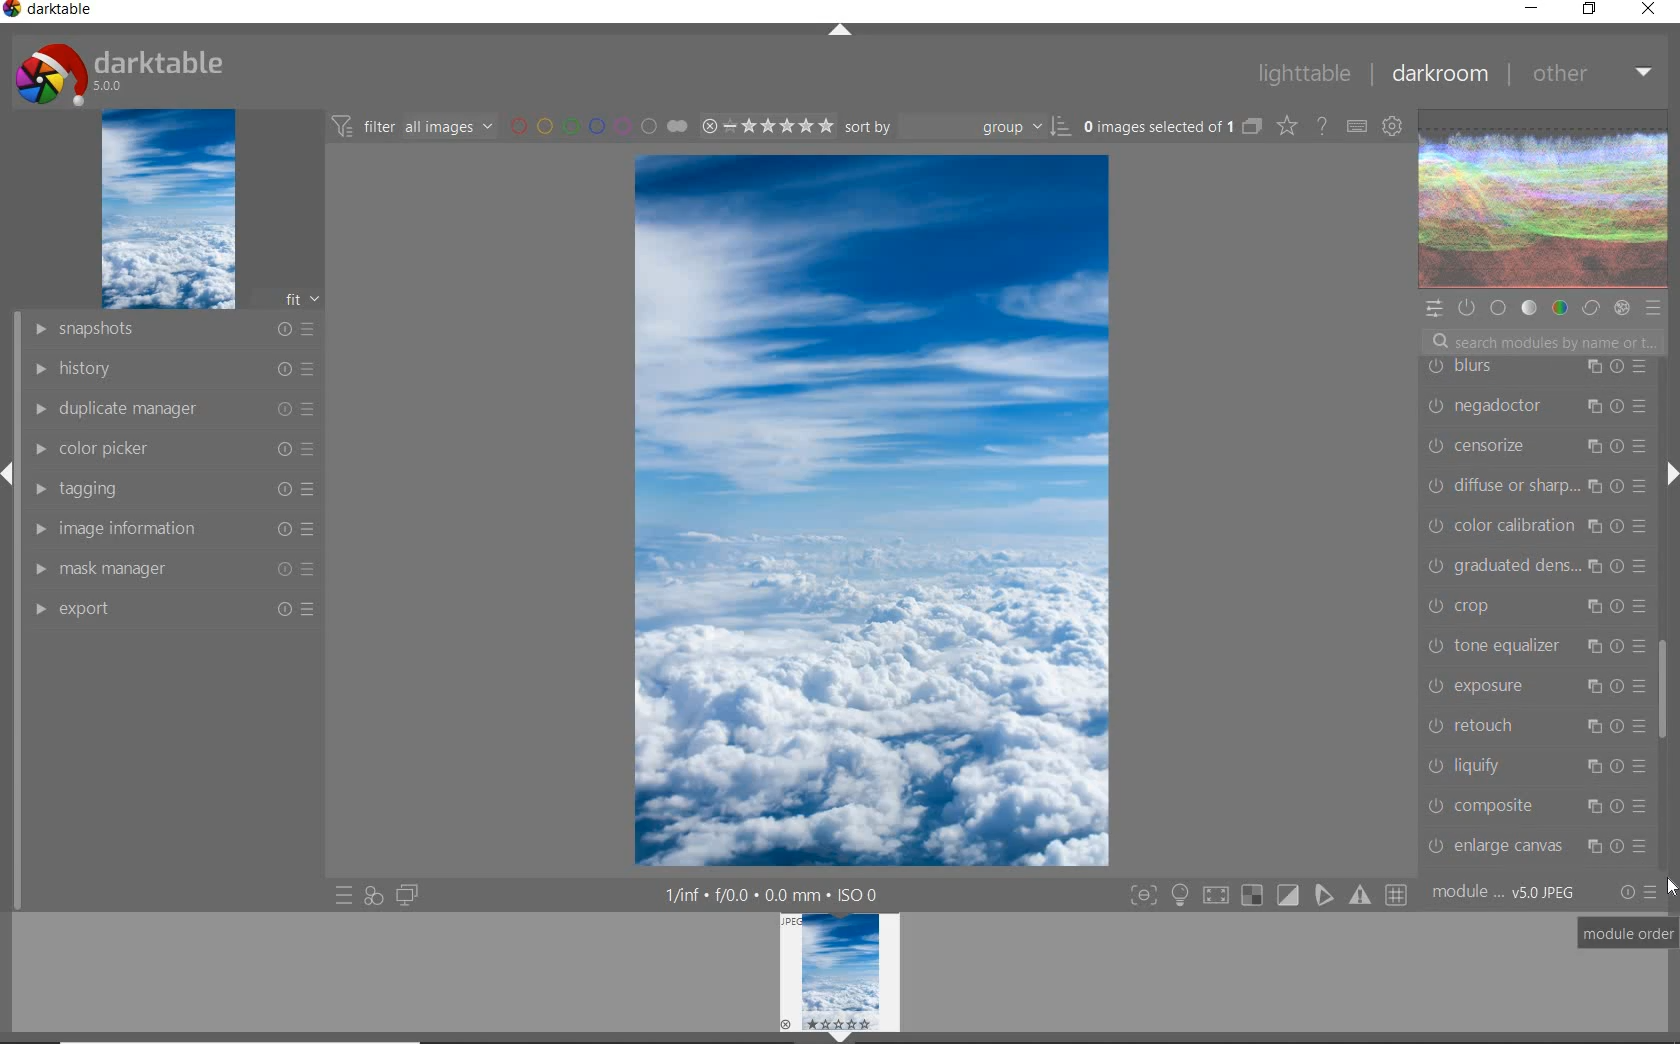  What do you see at coordinates (840, 971) in the screenshot?
I see `IMAGE PREVIEW` at bounding box center [840, 971].